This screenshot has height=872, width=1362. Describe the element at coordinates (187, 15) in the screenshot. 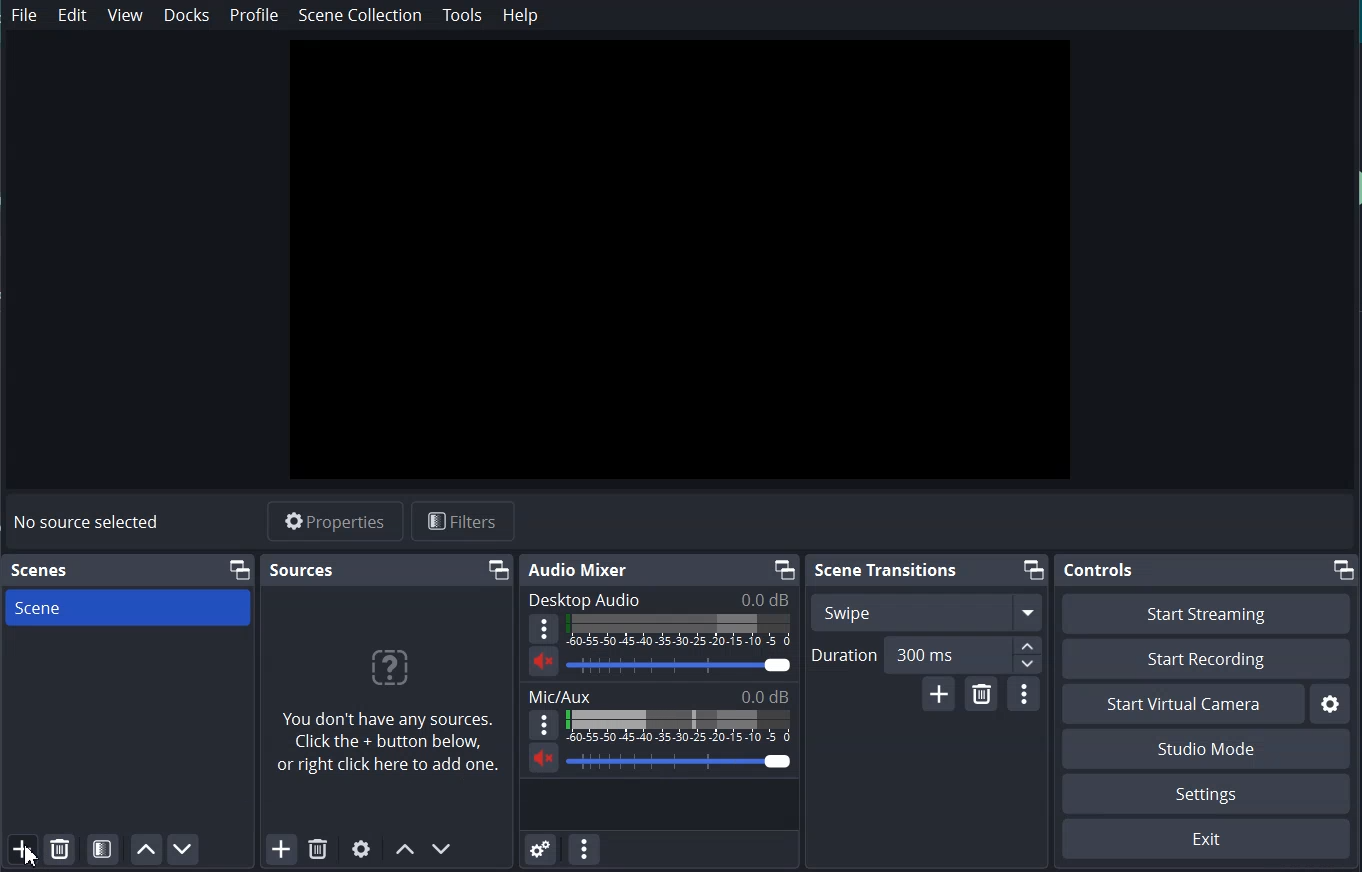

I see `Docks` at that location.